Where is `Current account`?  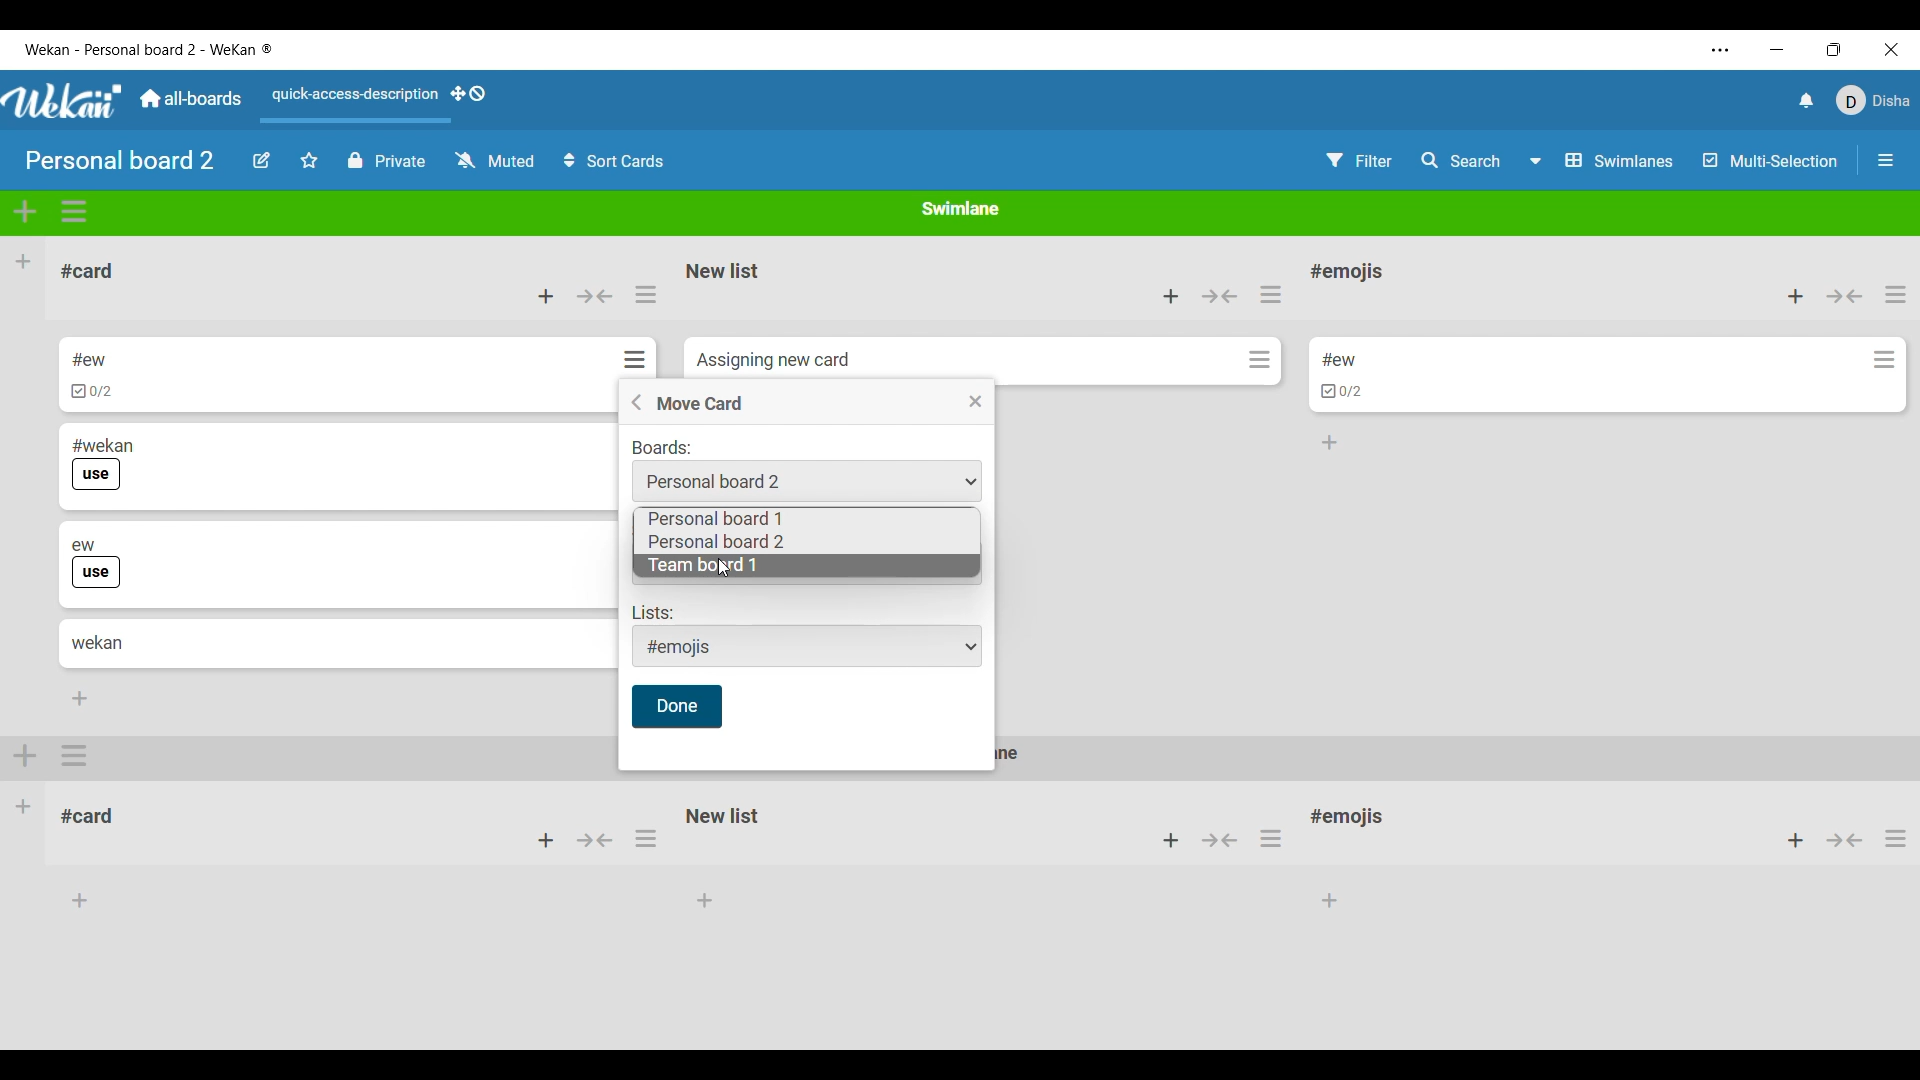
Current account is located at coordinates (1874, 100).